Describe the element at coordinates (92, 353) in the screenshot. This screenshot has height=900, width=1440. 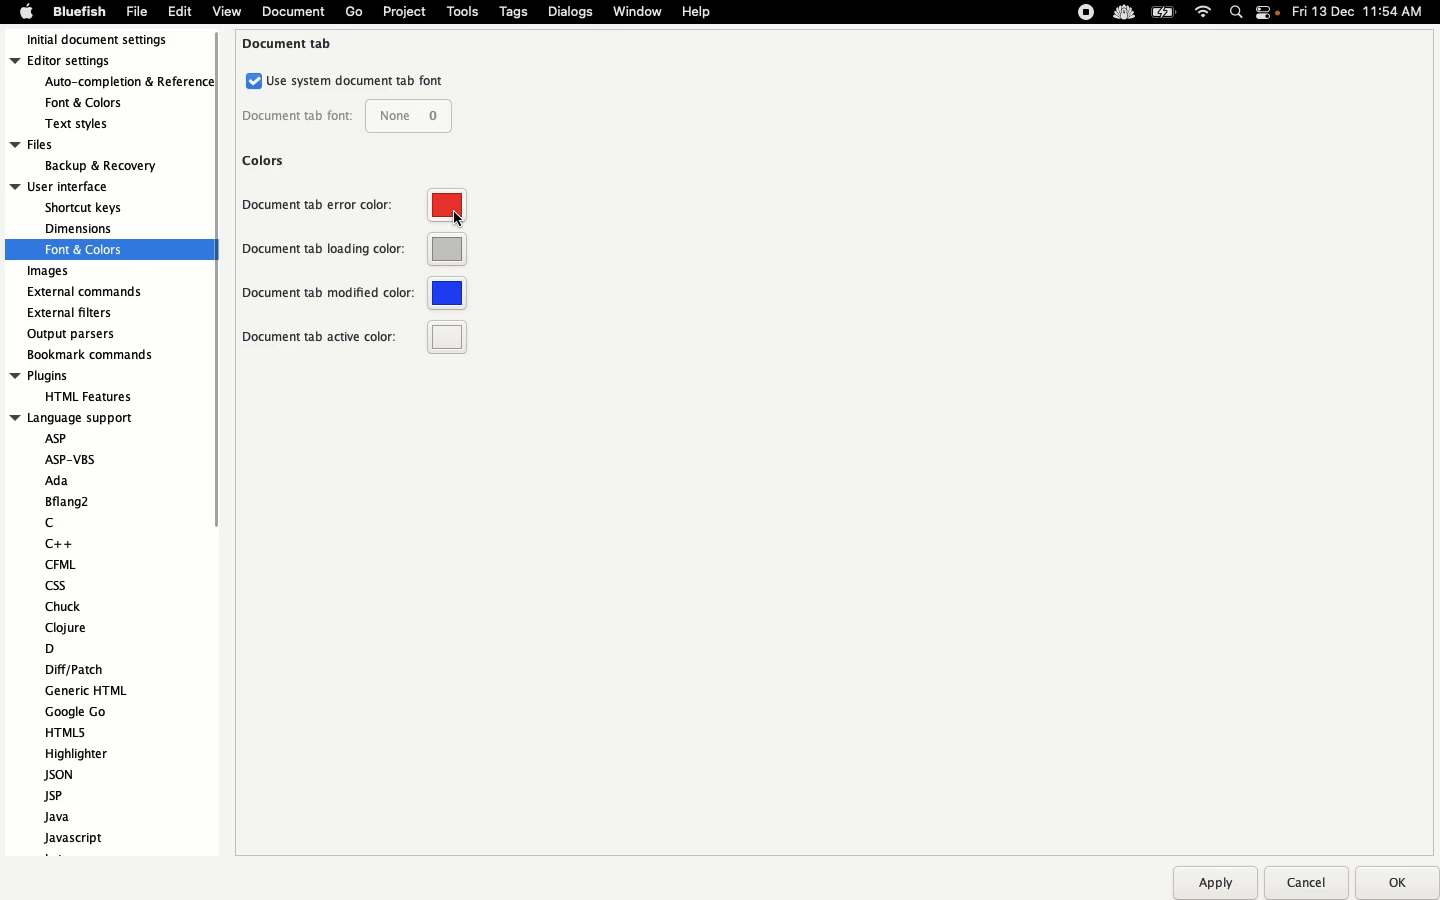
I see `Bookmark recommends` at that location.